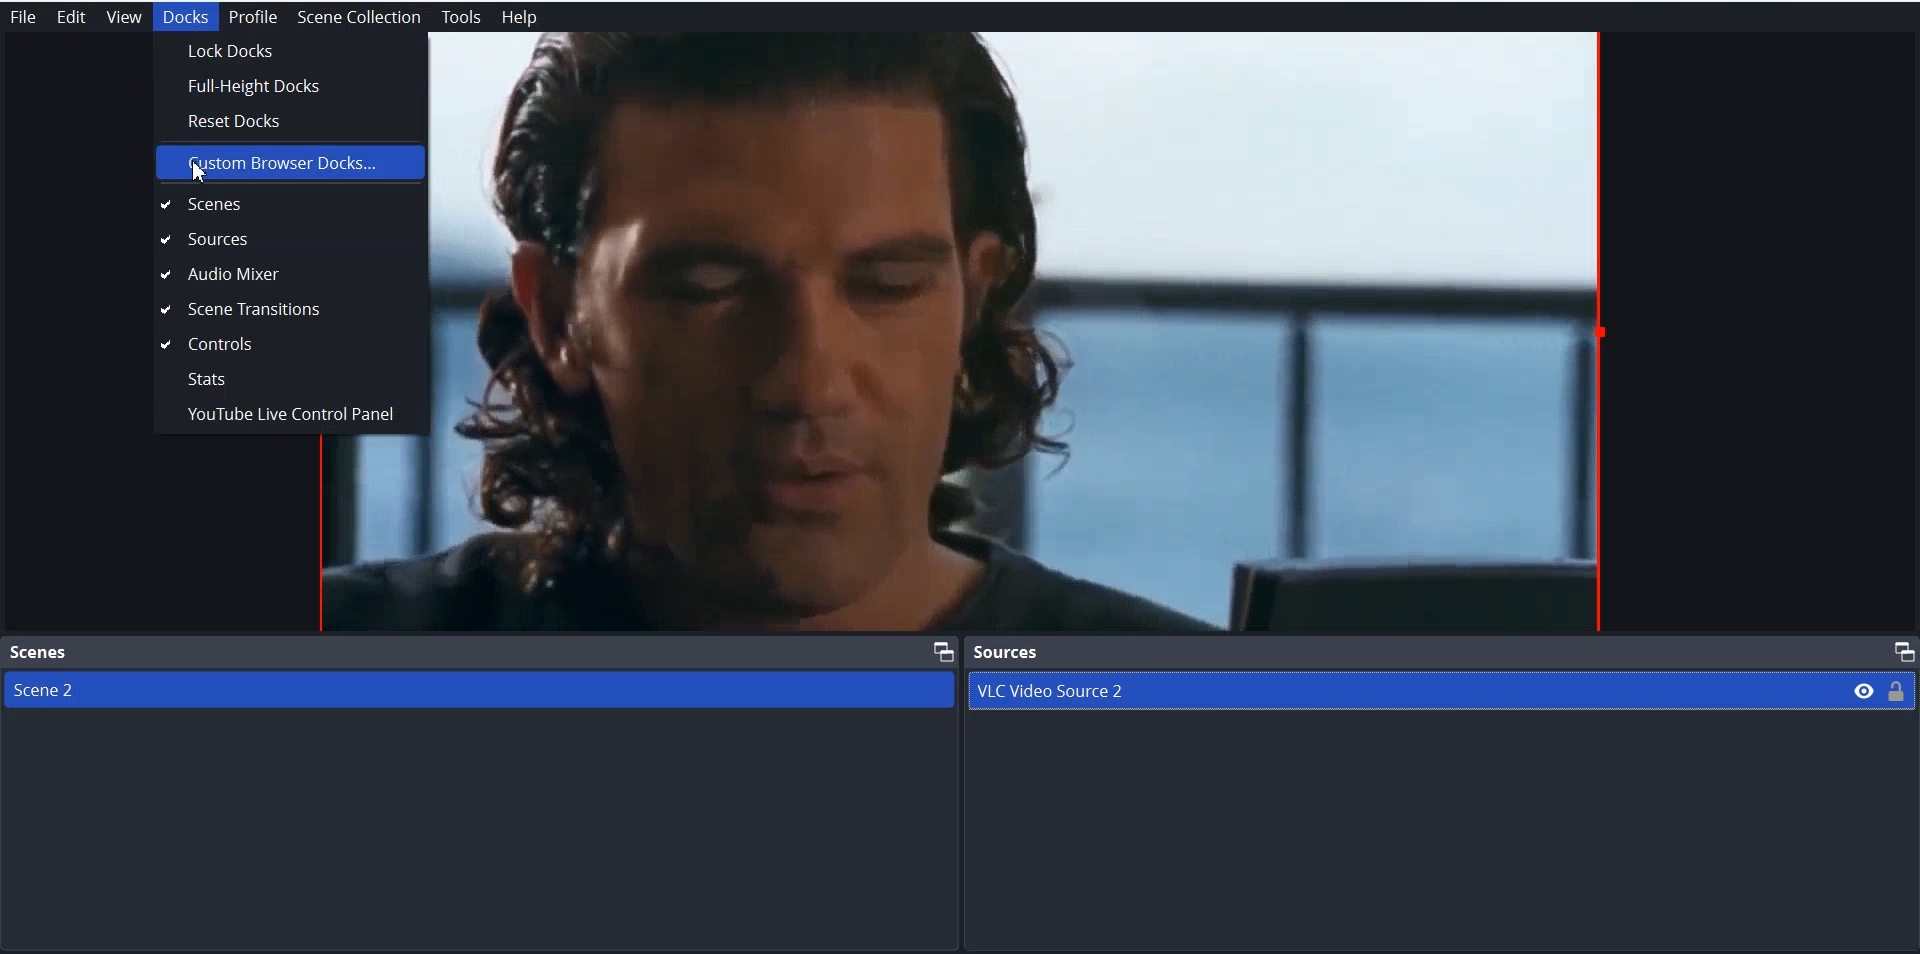 This screenshot has width=1920, height=954. Describe the element at coordinates (461, 18) in the screenshot. I see `Tools` at that location.